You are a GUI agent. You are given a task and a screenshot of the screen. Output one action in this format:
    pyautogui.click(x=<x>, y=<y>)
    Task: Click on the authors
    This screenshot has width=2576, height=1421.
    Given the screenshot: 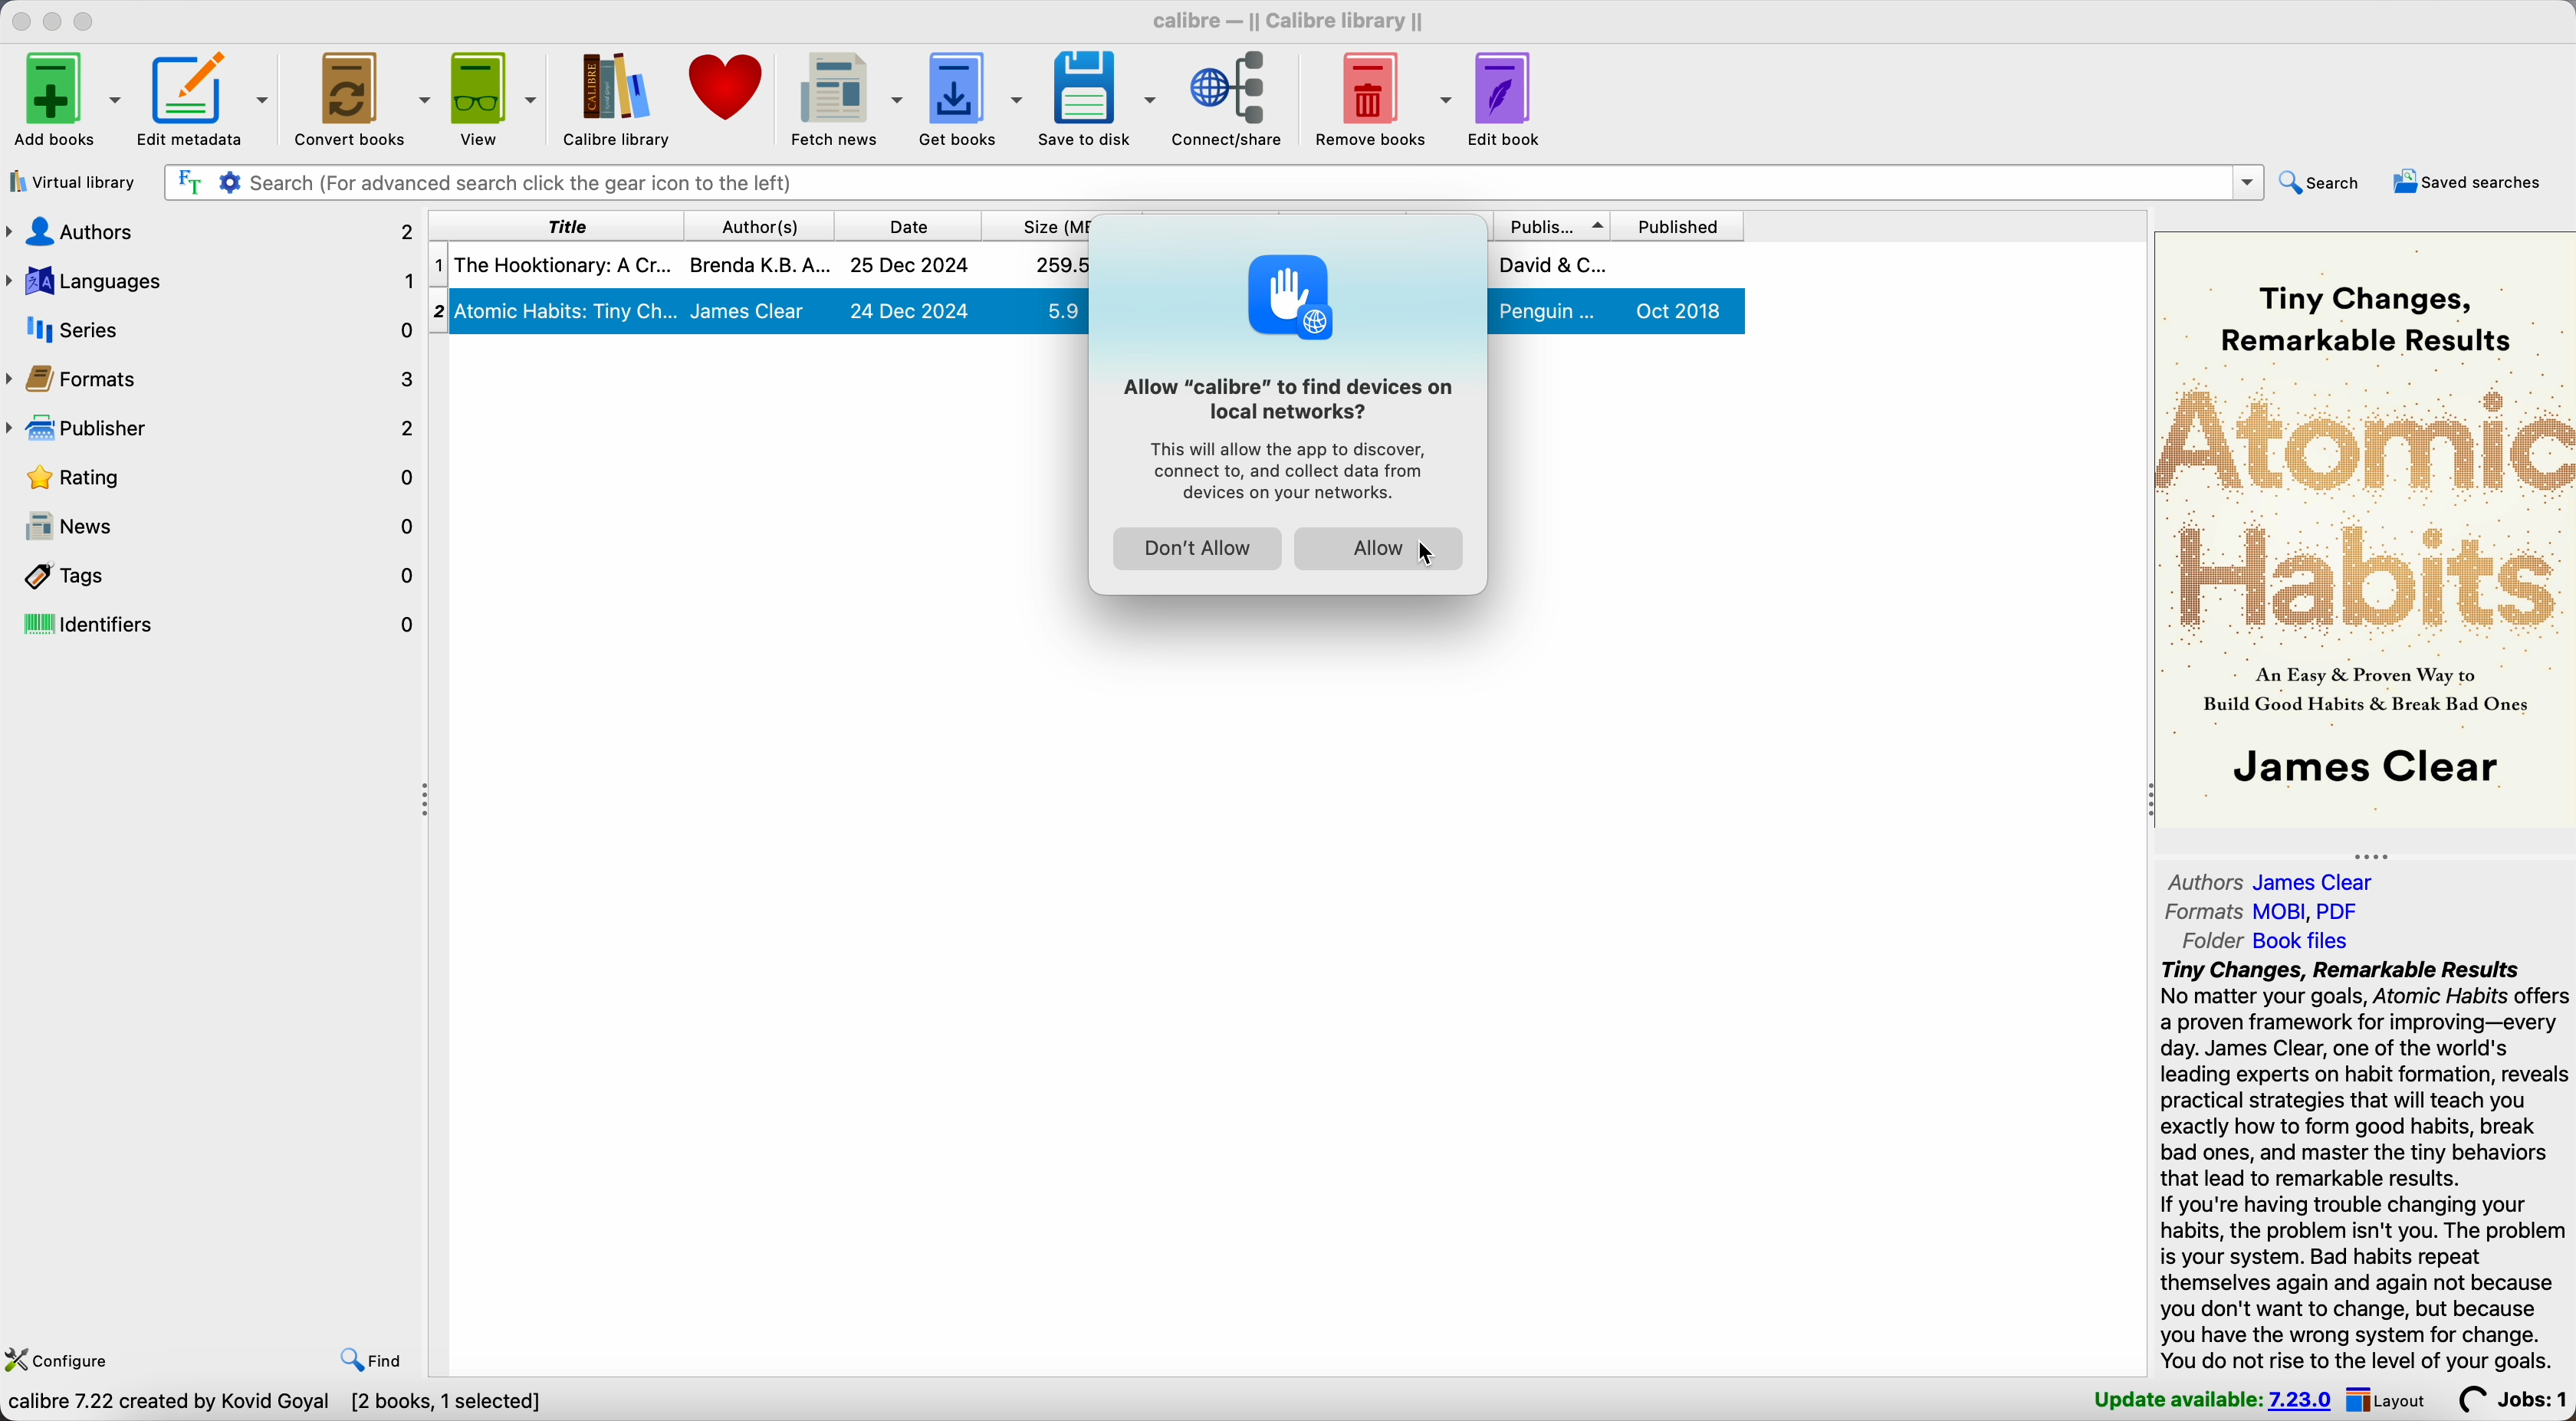 What is the action you would take?
    pyautogui.click(x=2277, y=880)
    